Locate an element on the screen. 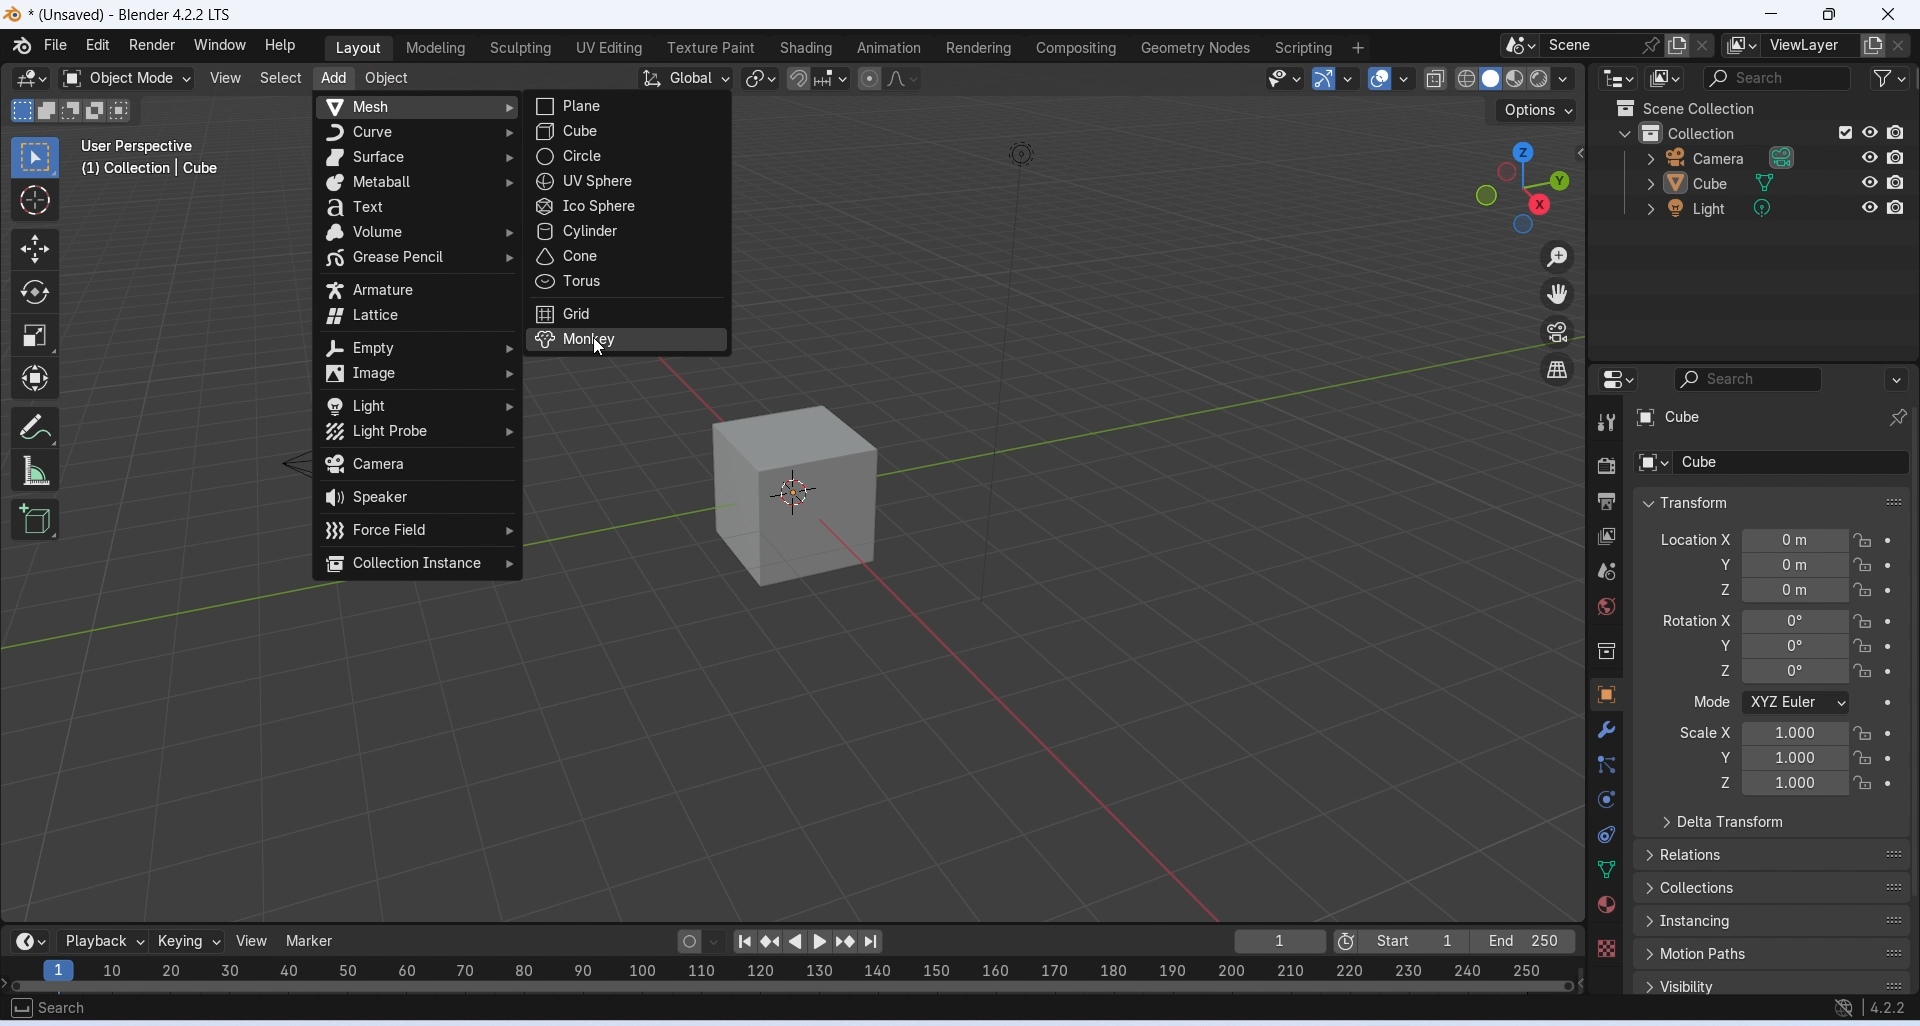 This screenshot has width=1920, height=1026. transform pivot point is located at coordinates (762, 80).